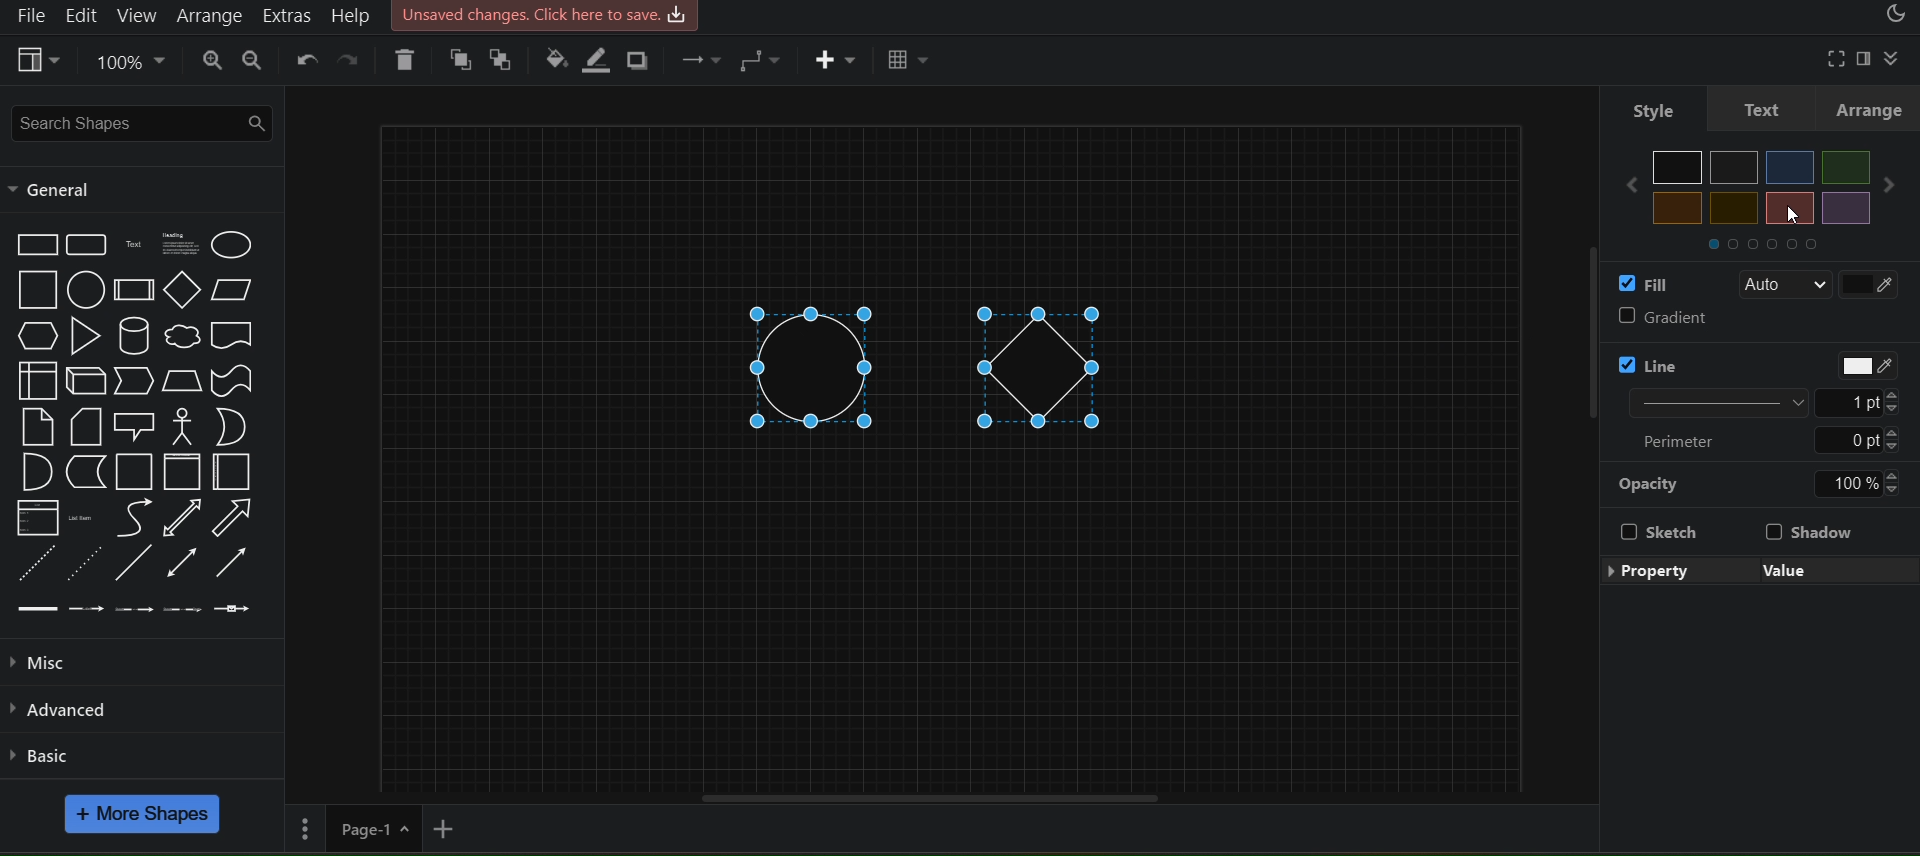 The width and height of the screenshot is (1920, 856). Describe the element at coordinates (86, 15) in the screenshot. I see `edit` at that location.